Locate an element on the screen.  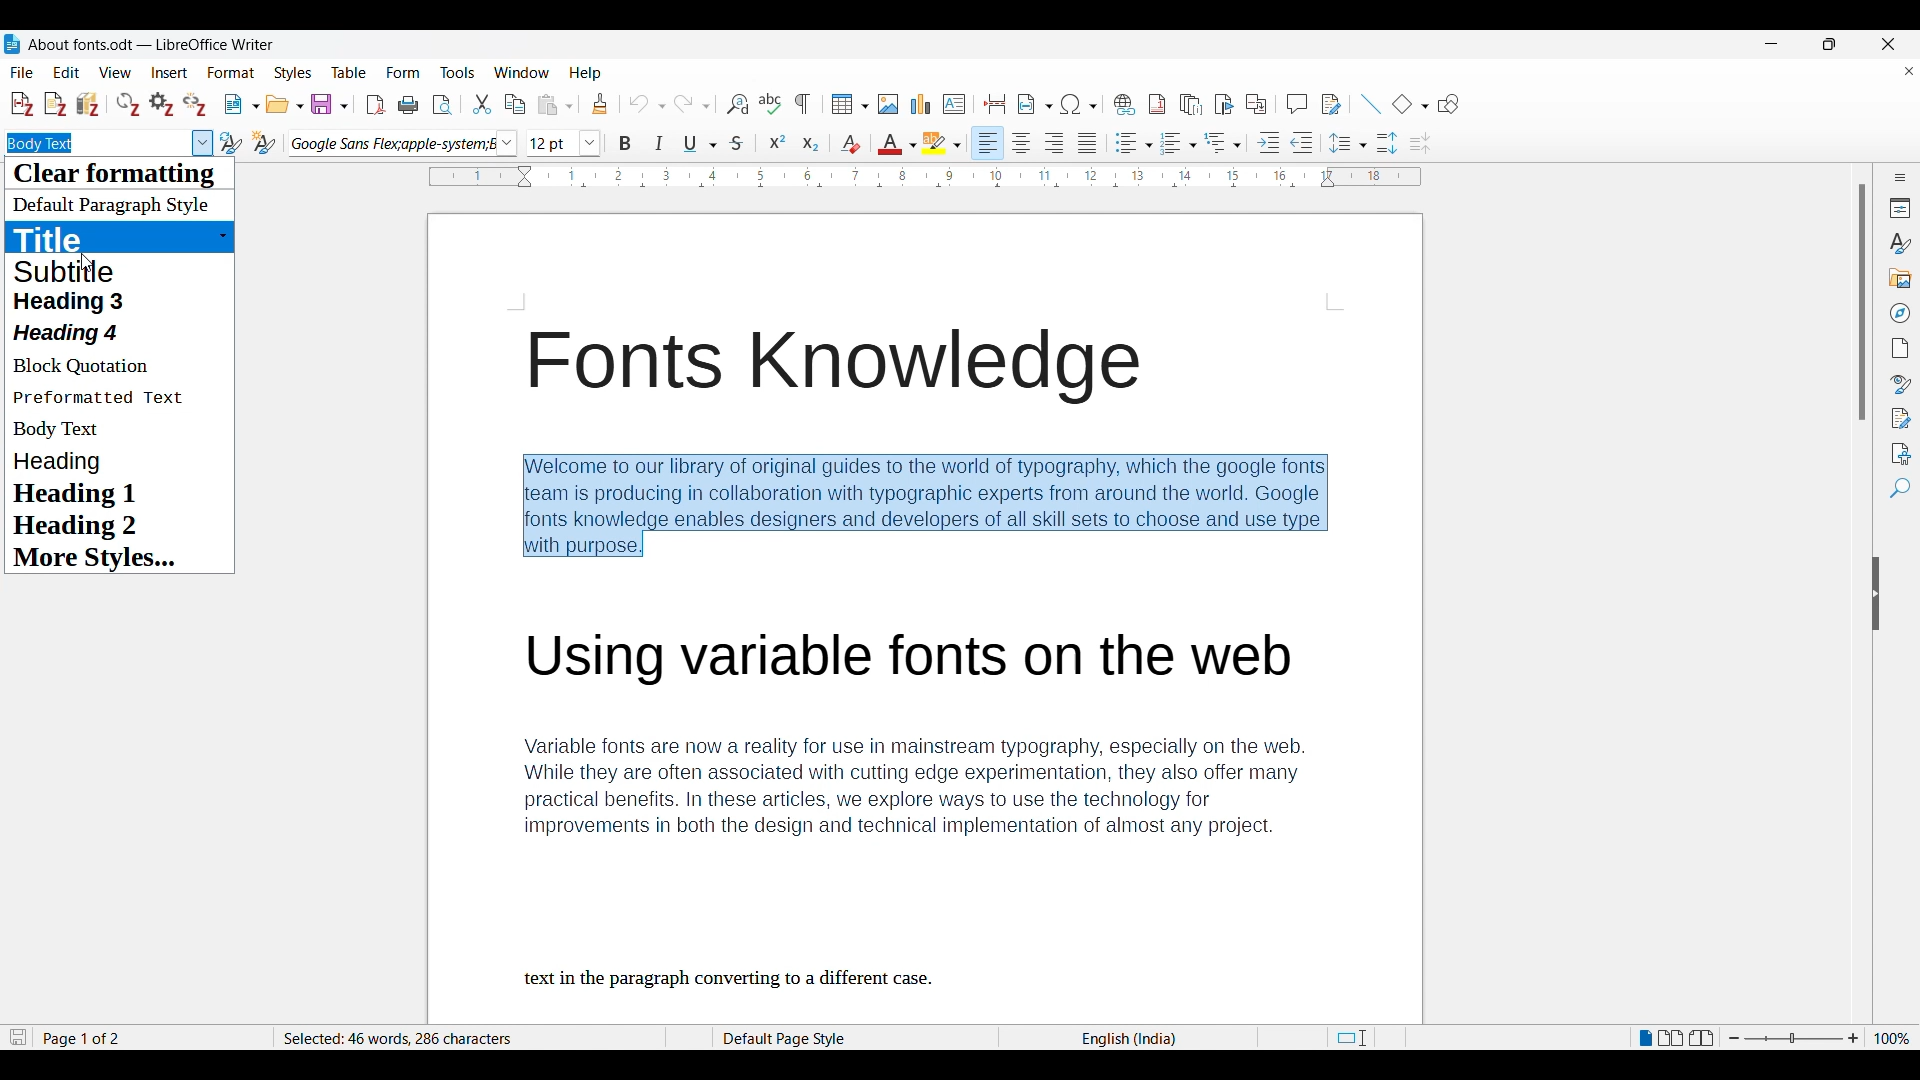
Highlighted is located at coordinates (40, 143).